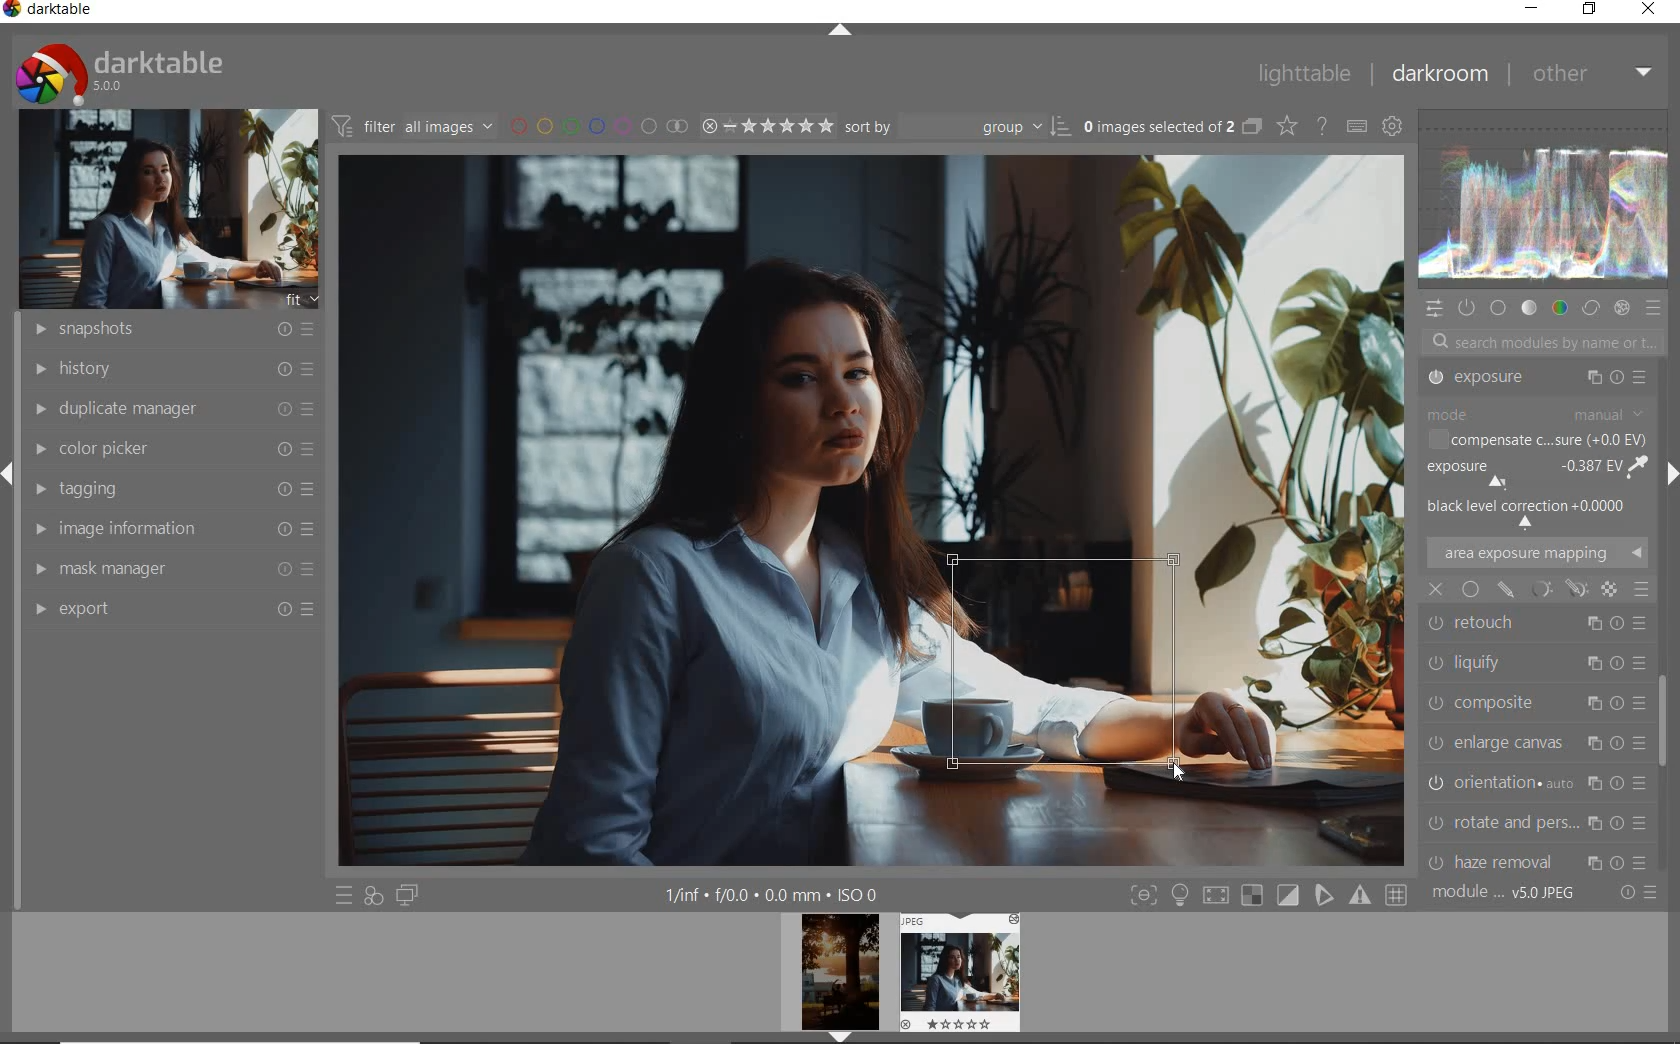 The width and height of the screenshot is (1680, 1044). What do you see at coordinates (1648, 10) in the screenshot?
I see `CLOSE` at bounding box center [1648, 10].